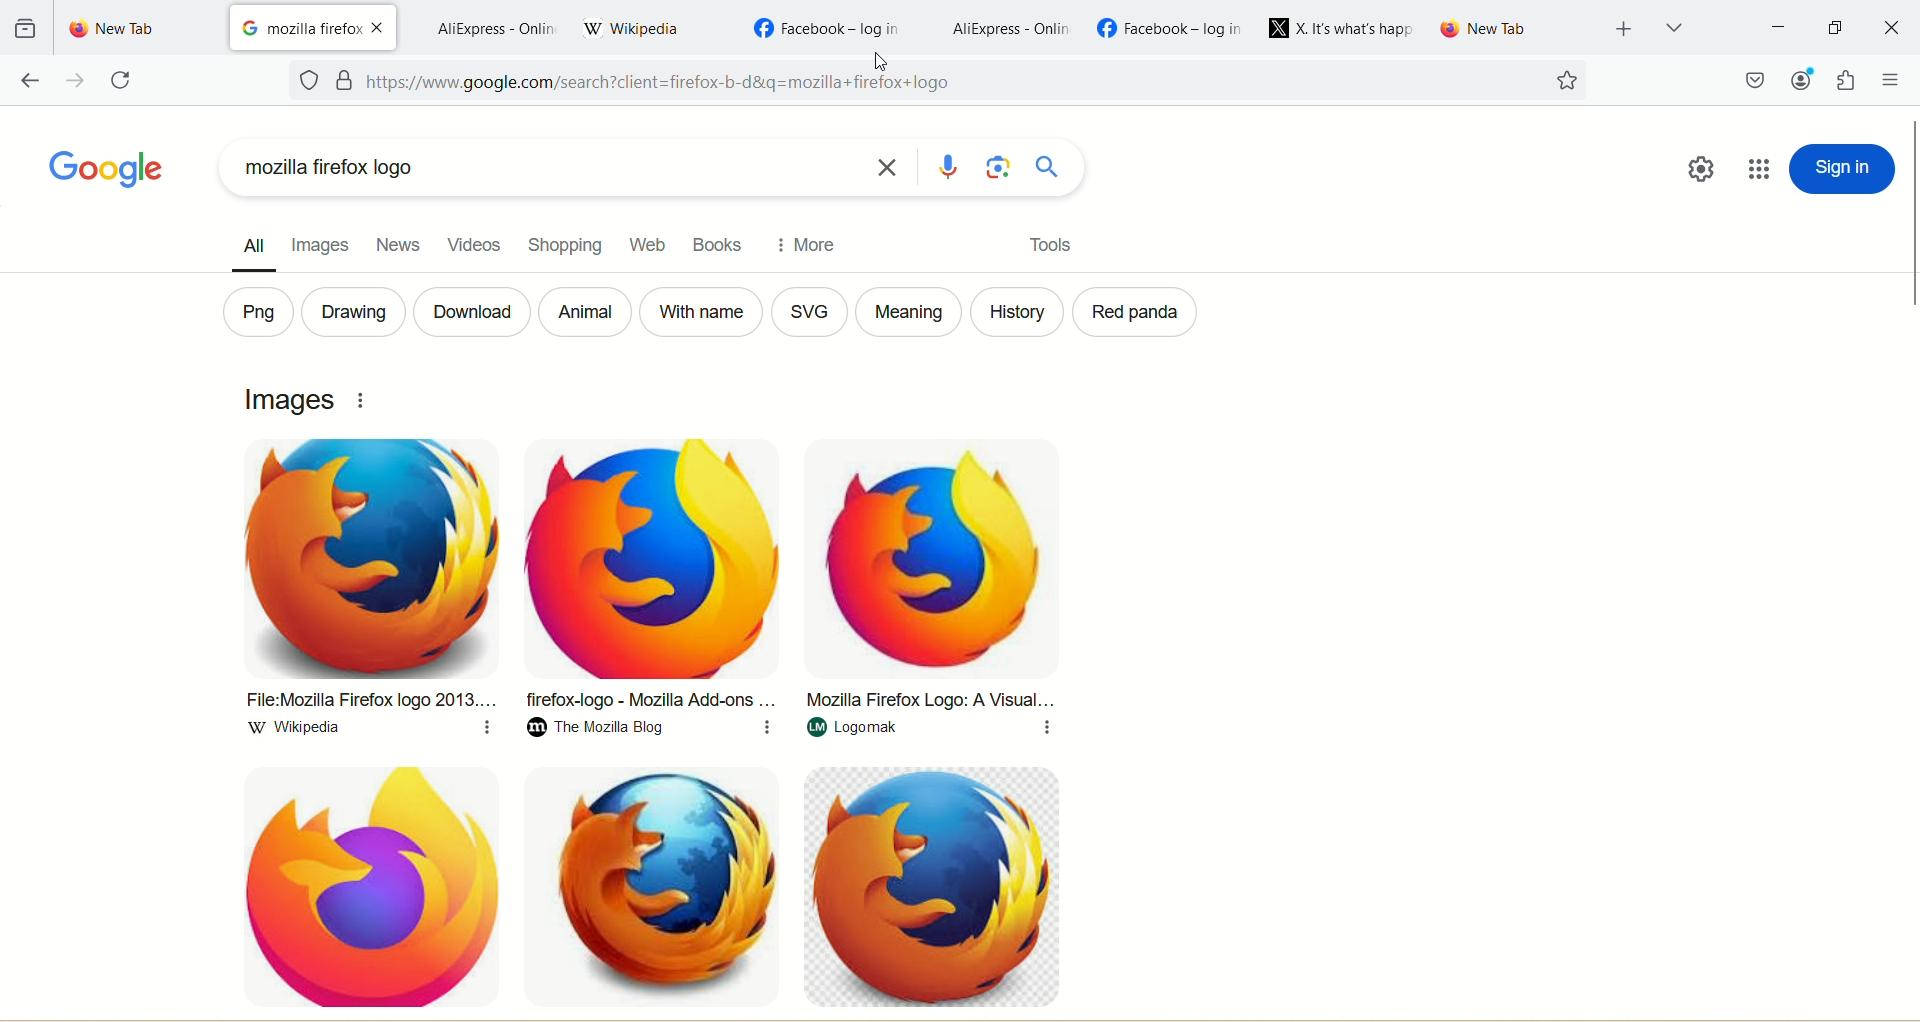  What do you see at coordinates (932, 700) in the screenshot?
I see `Mozila firefox logo: A Visual` at bounding box center [932, 700].